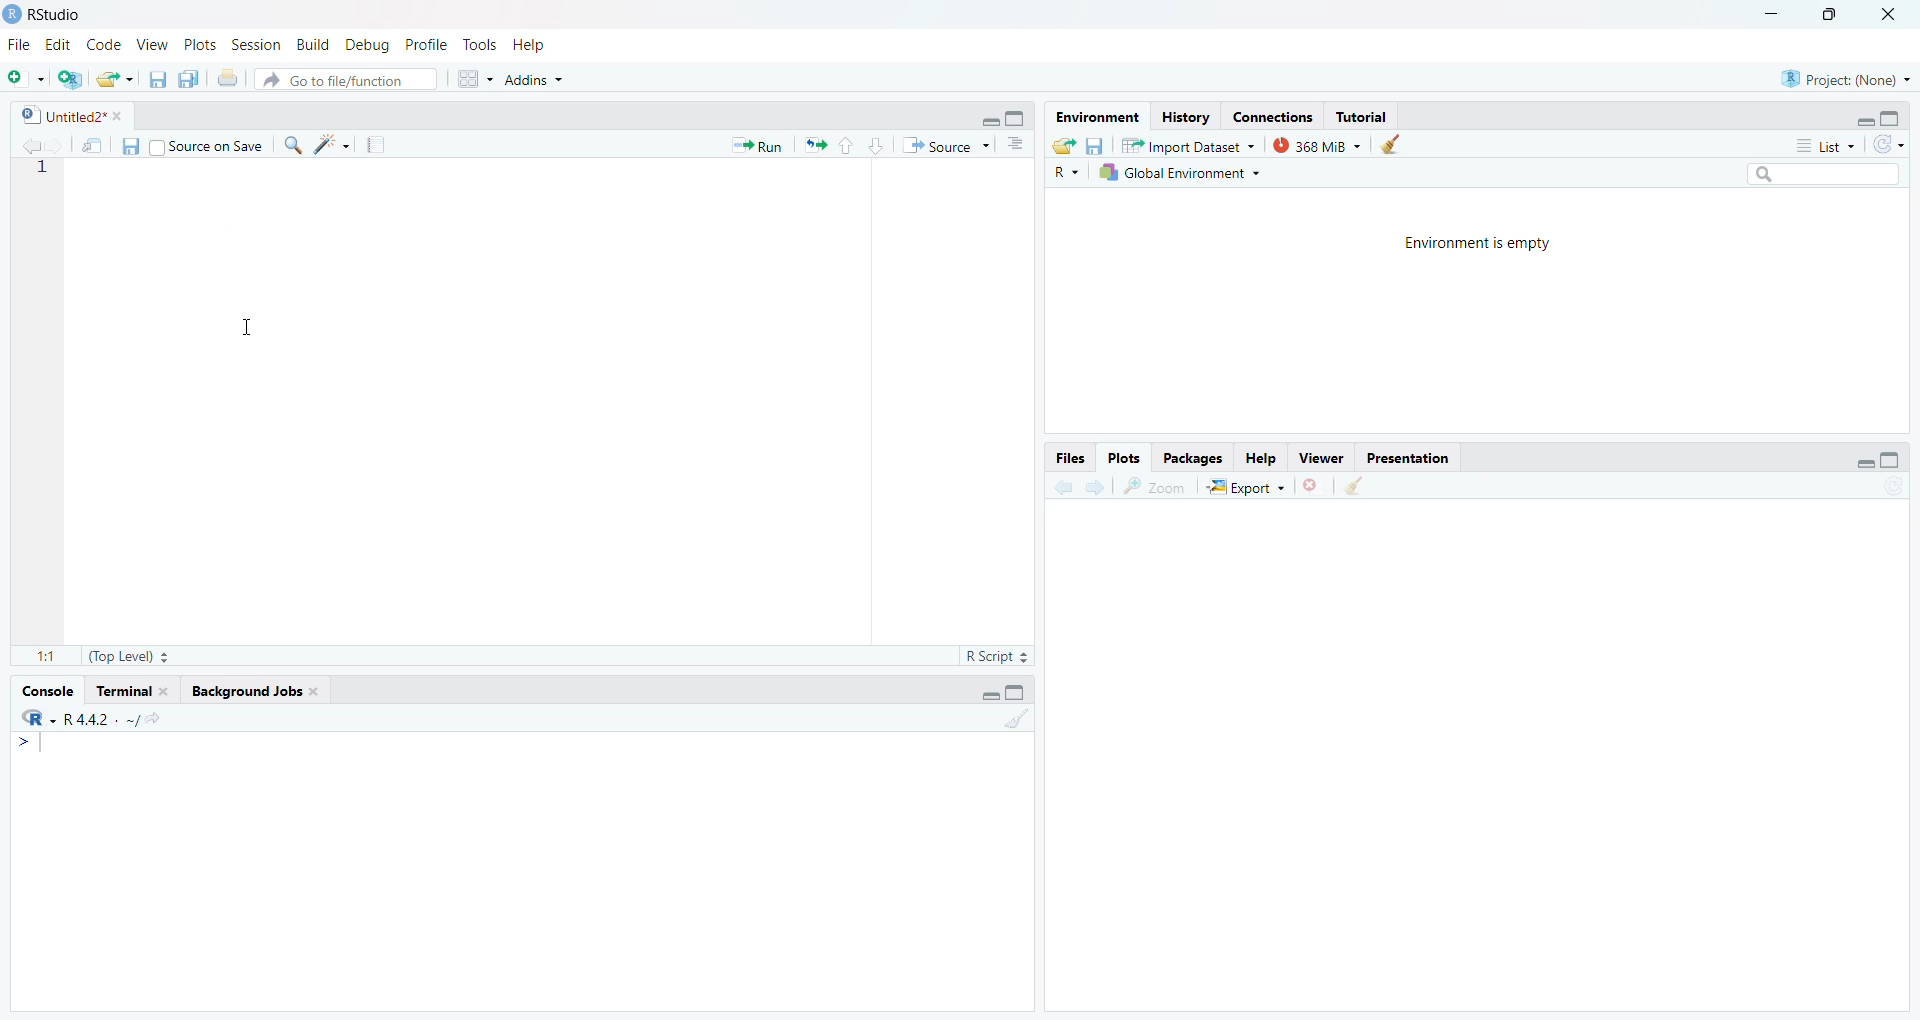 The image size is (1920, 1020). I want to click on R~, so click(1064, 171).